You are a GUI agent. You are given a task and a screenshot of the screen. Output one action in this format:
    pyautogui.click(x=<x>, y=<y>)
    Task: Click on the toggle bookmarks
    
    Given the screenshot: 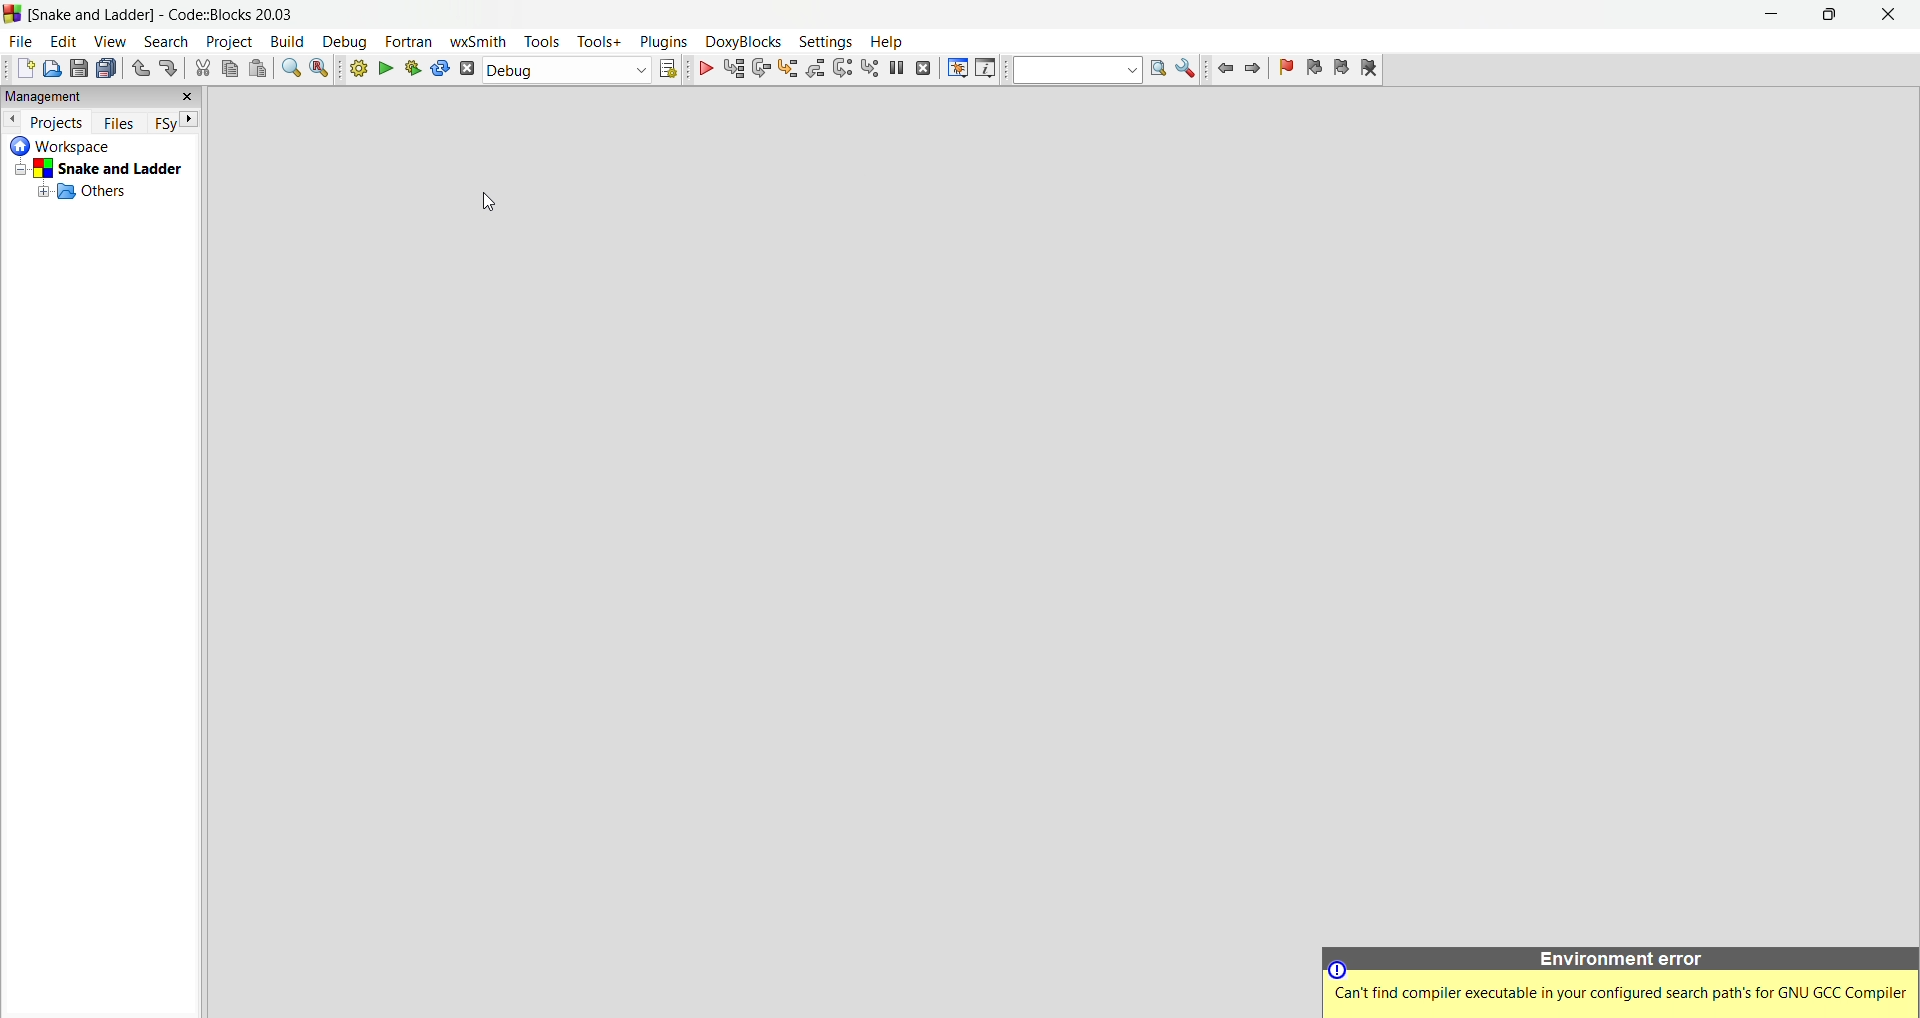 What is the action you would take?
    pyautogui.click(x=1285, y=69)
    